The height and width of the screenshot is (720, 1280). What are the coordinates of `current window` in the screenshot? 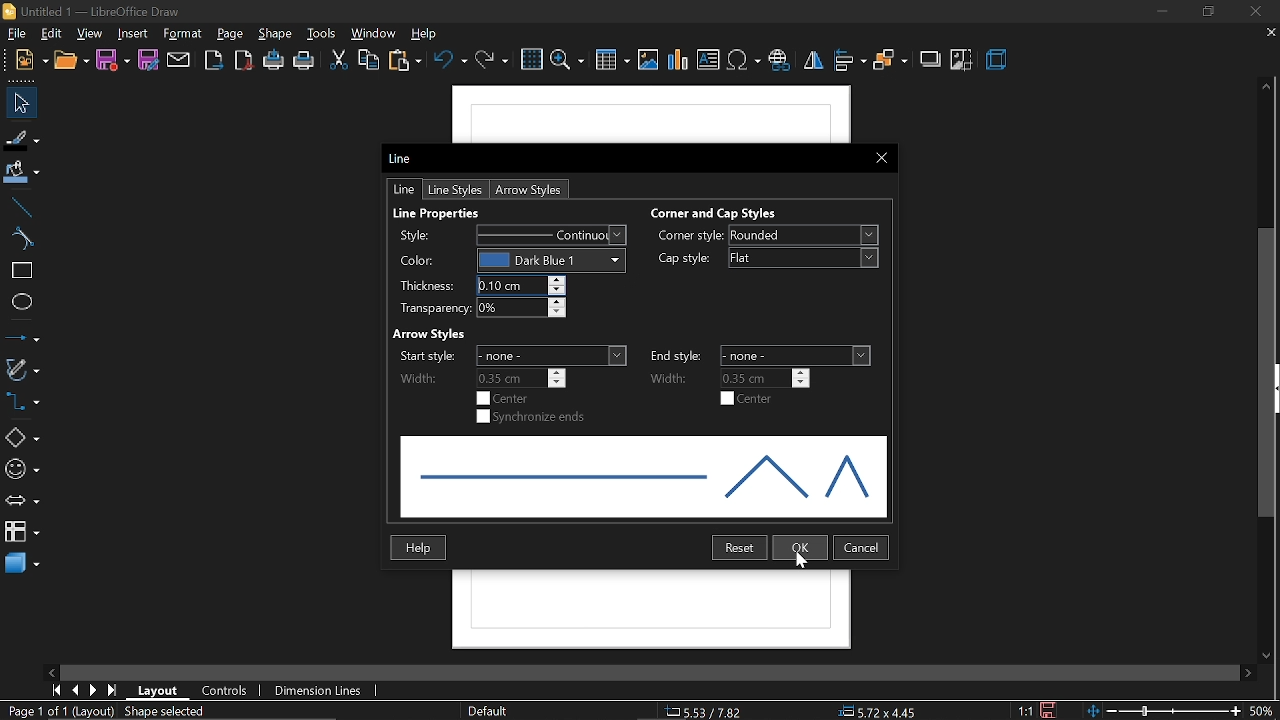 It's located at (90, 10).